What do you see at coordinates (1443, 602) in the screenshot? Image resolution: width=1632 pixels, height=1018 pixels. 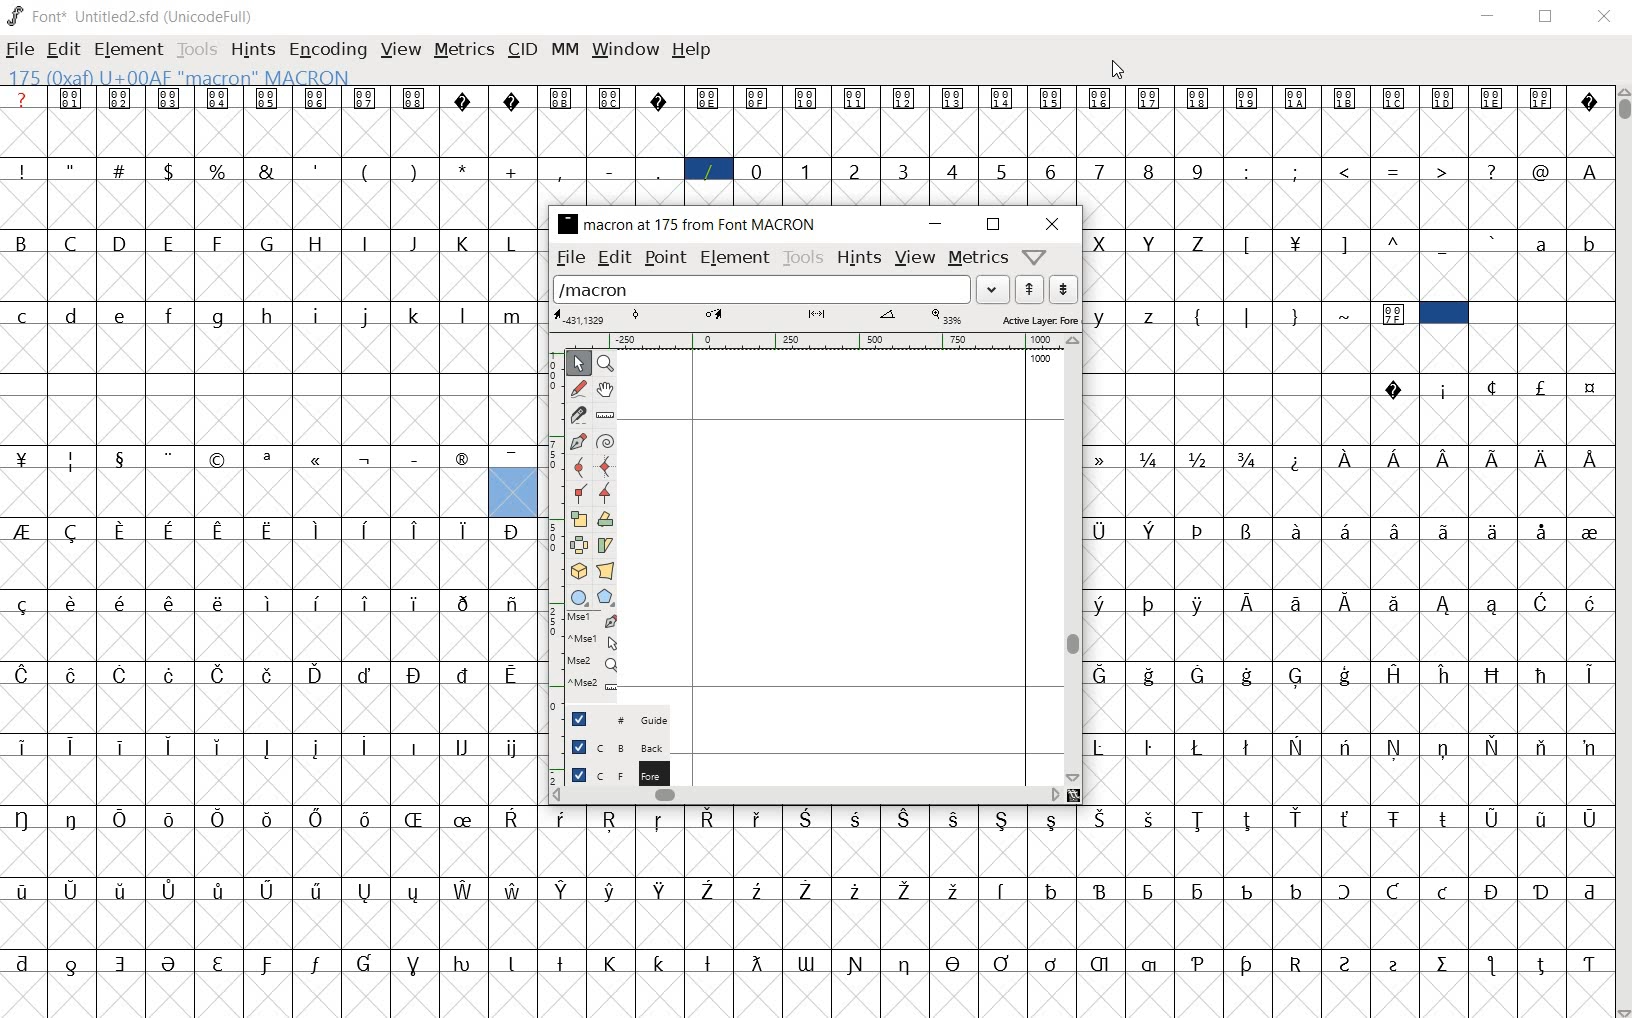 I see `Symbol` at bounding box center [1443, 602].